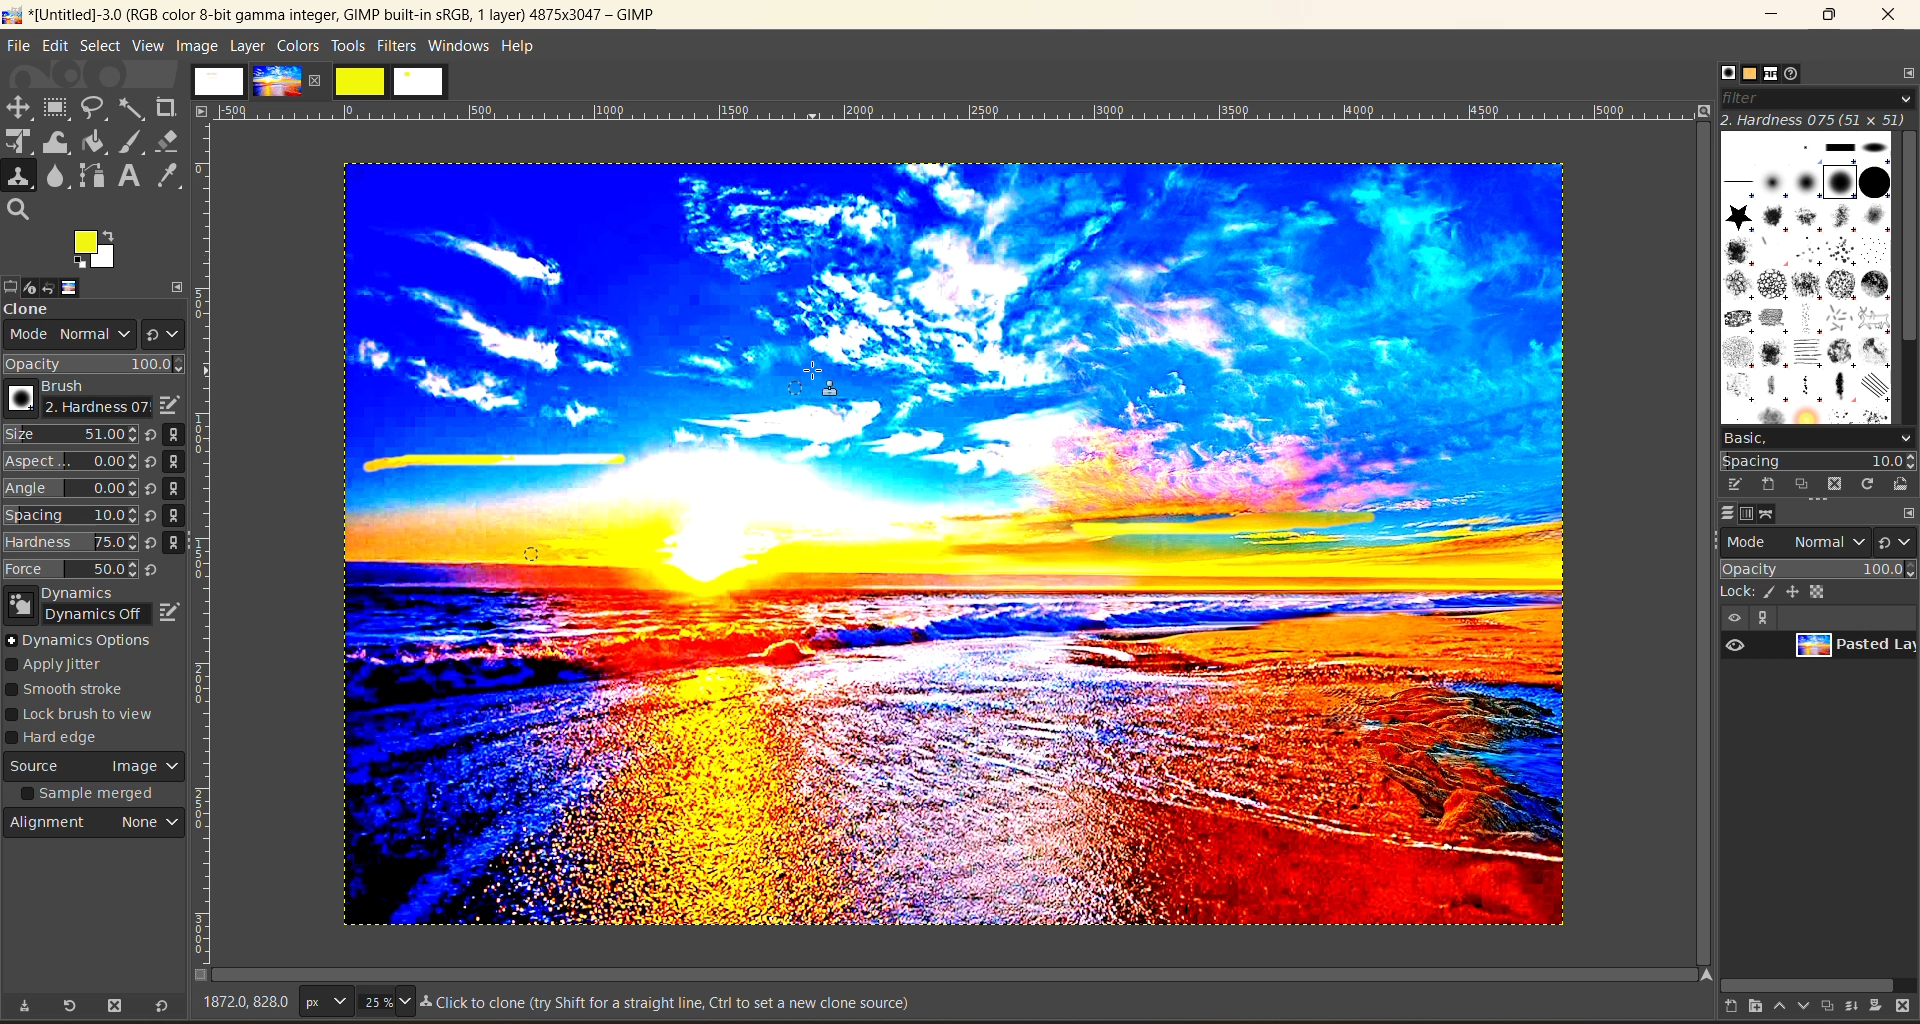 The width and height of the screenshot is (1920, 1024). Describe the element at coordinates (96, 107) in the screenshot. I see `free select tool` at that location.